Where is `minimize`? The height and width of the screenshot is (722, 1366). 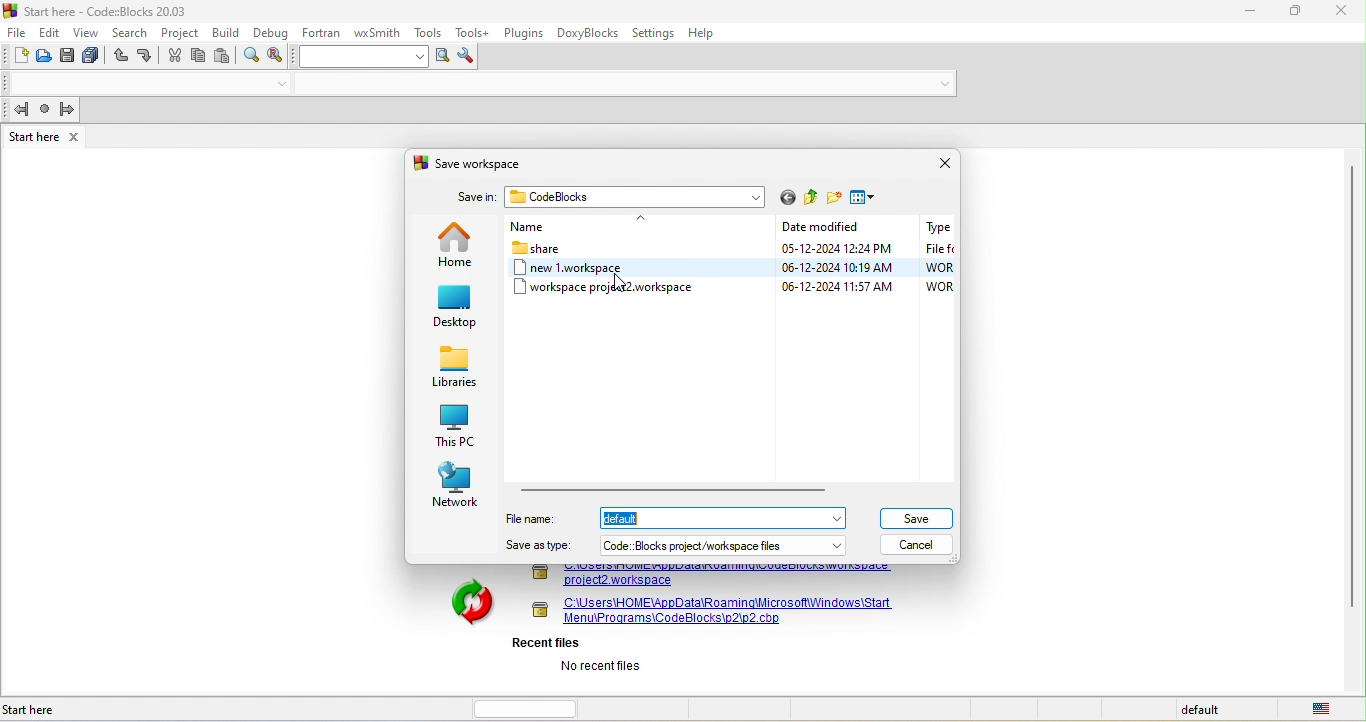 minimize is located at coordinates (1250, 12).